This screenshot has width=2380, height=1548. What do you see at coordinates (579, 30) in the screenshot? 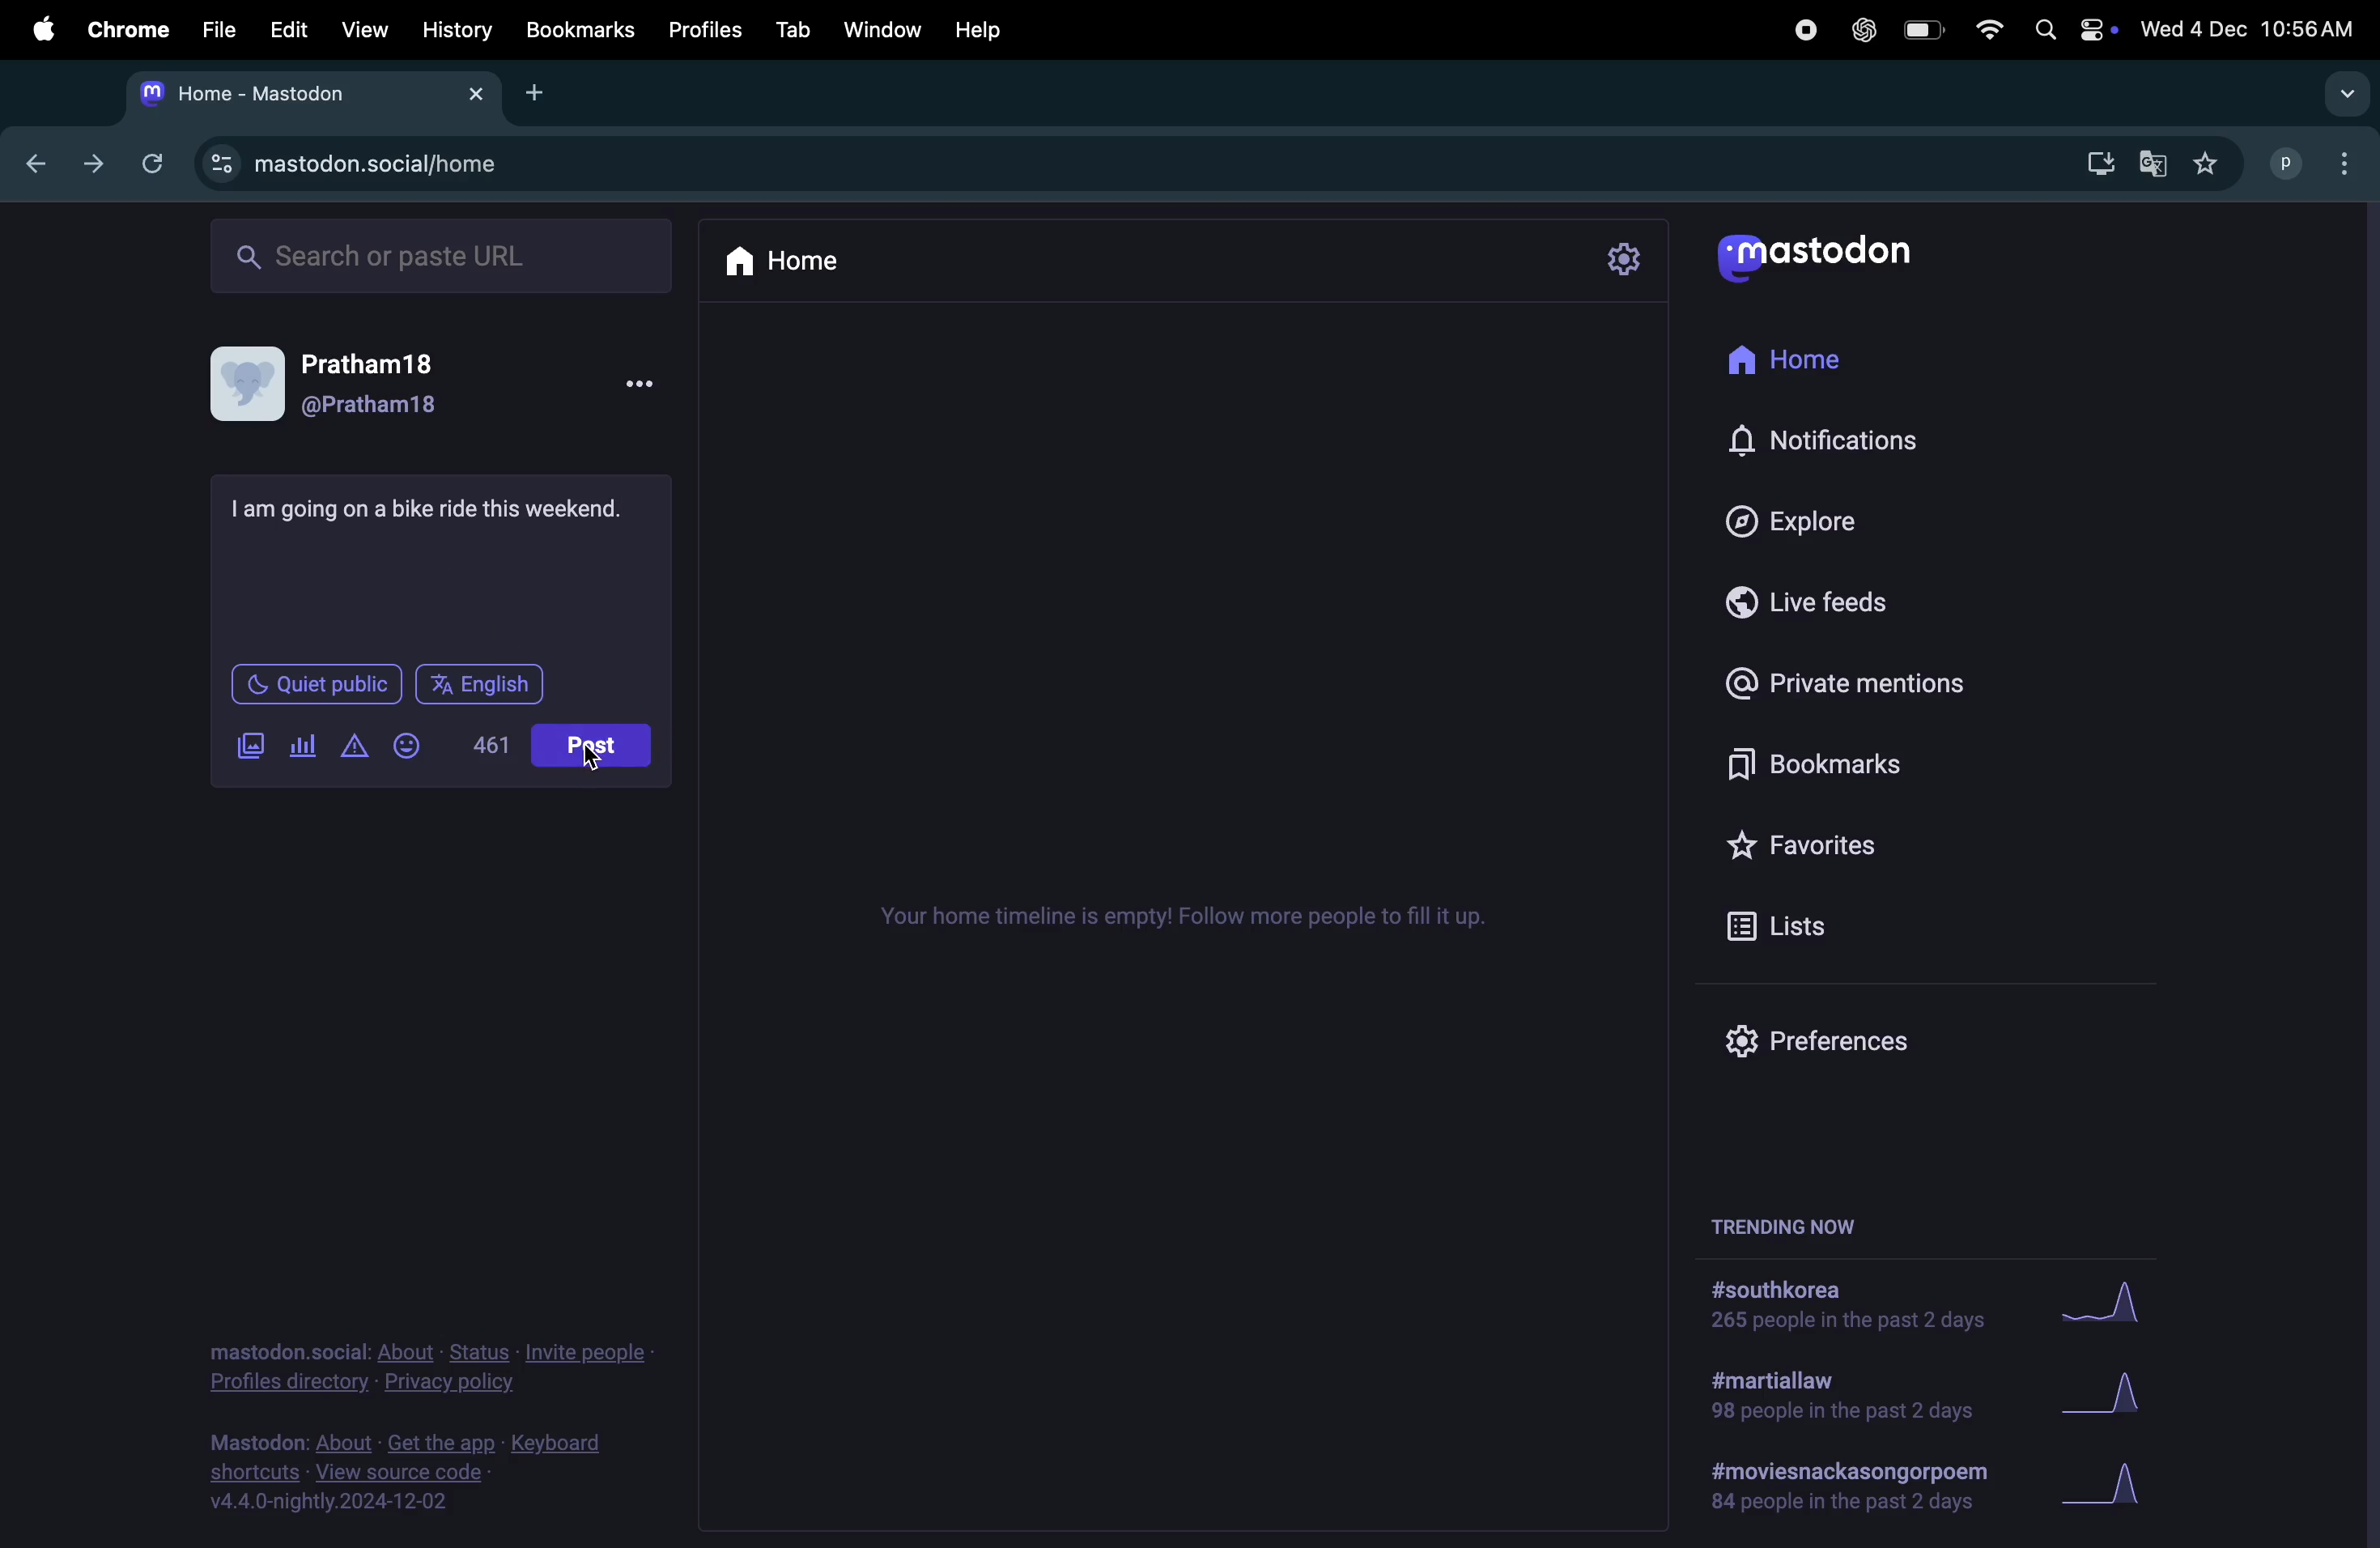
I see `Book marks` at bounding box center [579, 30].